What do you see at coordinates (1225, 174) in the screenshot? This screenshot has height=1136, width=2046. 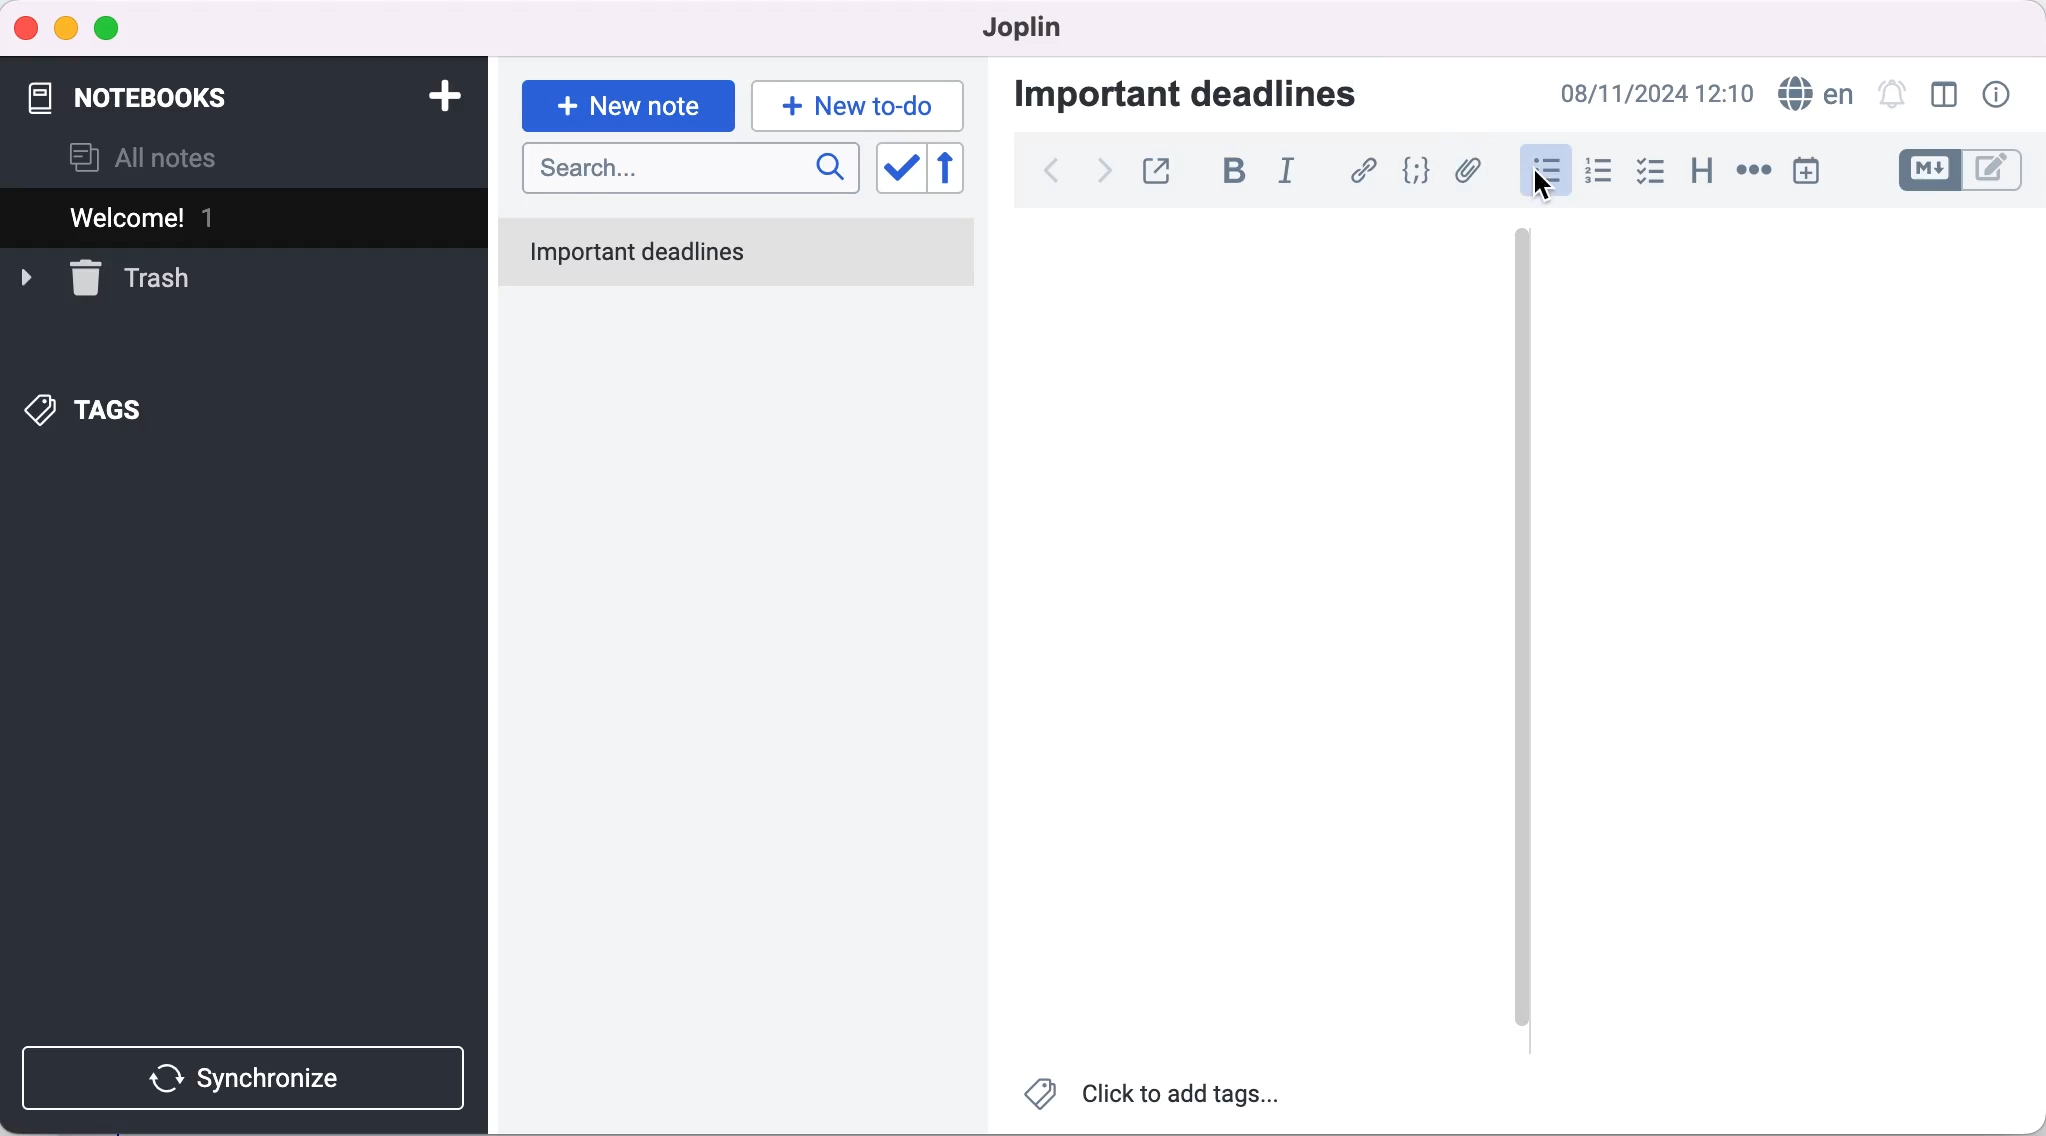 I see `bold` at bounding box center [1225, 174].